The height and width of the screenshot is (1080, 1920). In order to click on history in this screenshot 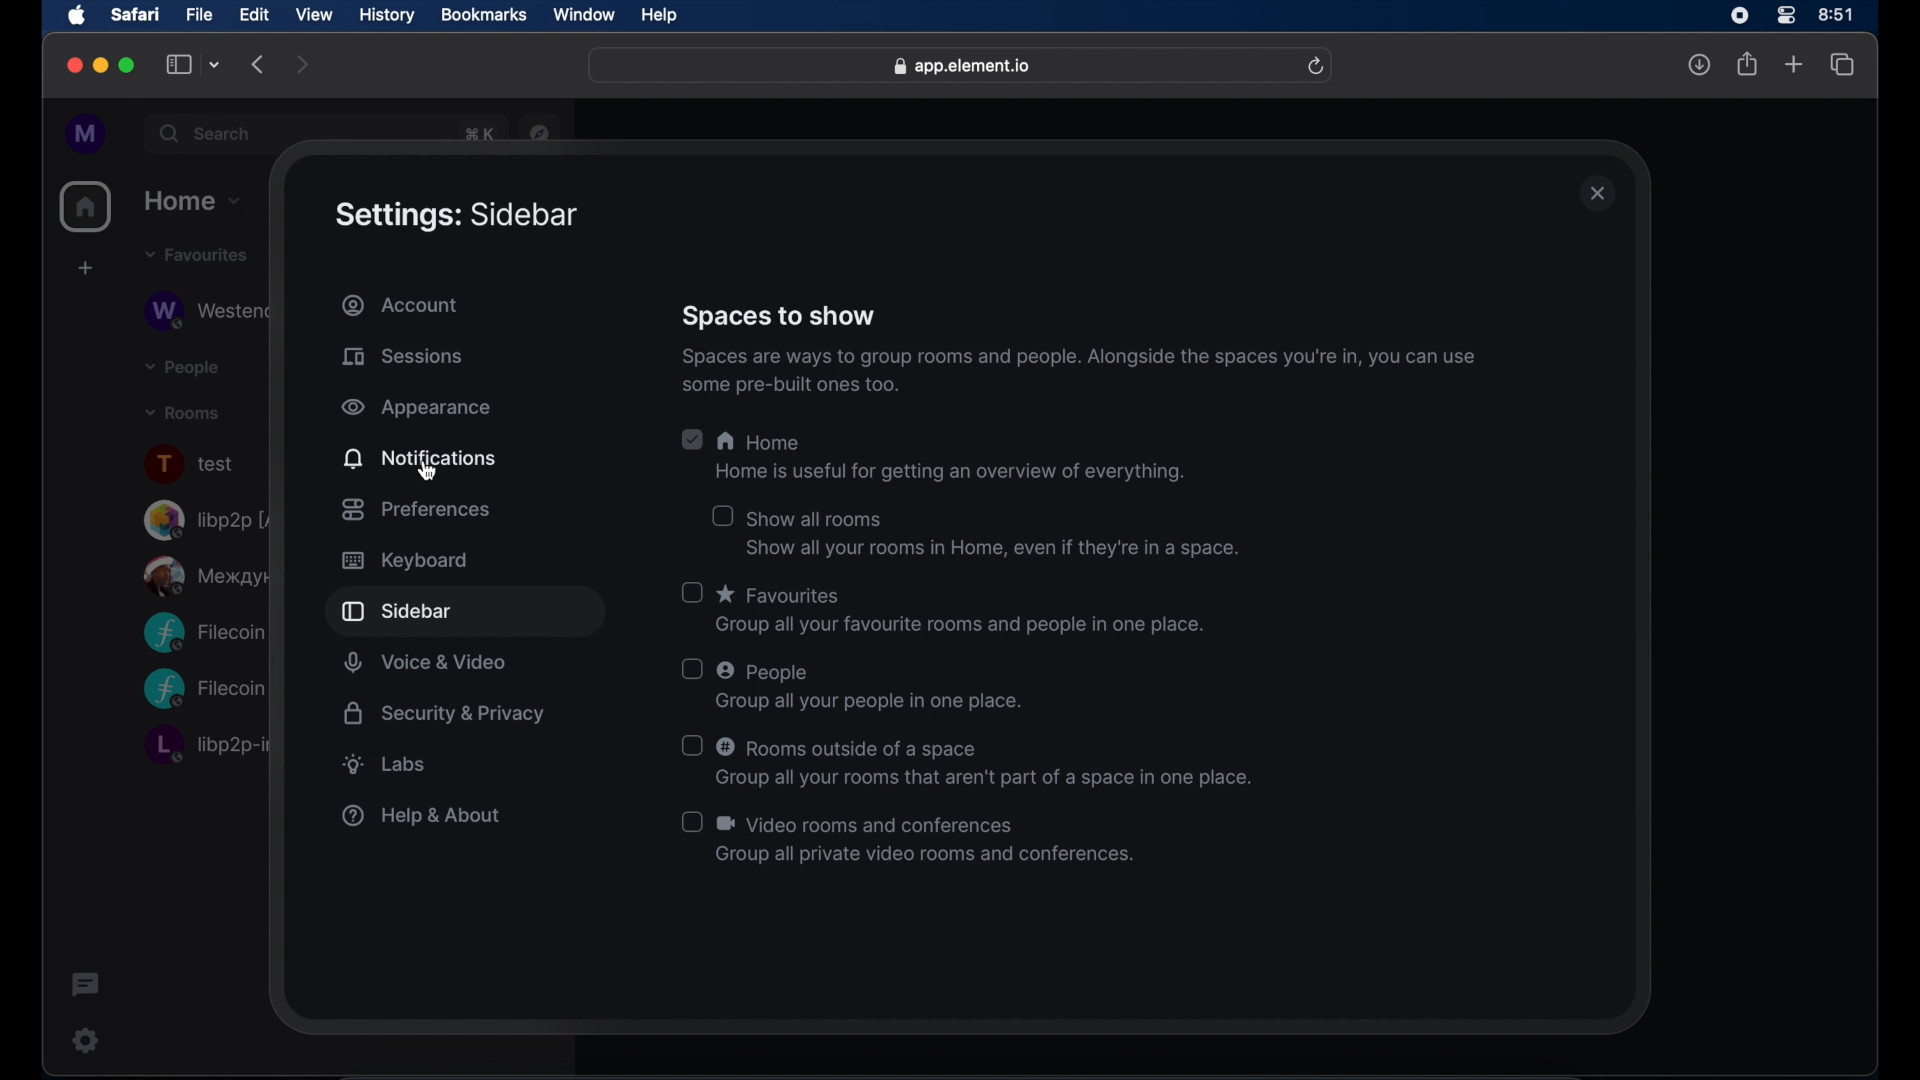, I will do `click(387, 16)`.